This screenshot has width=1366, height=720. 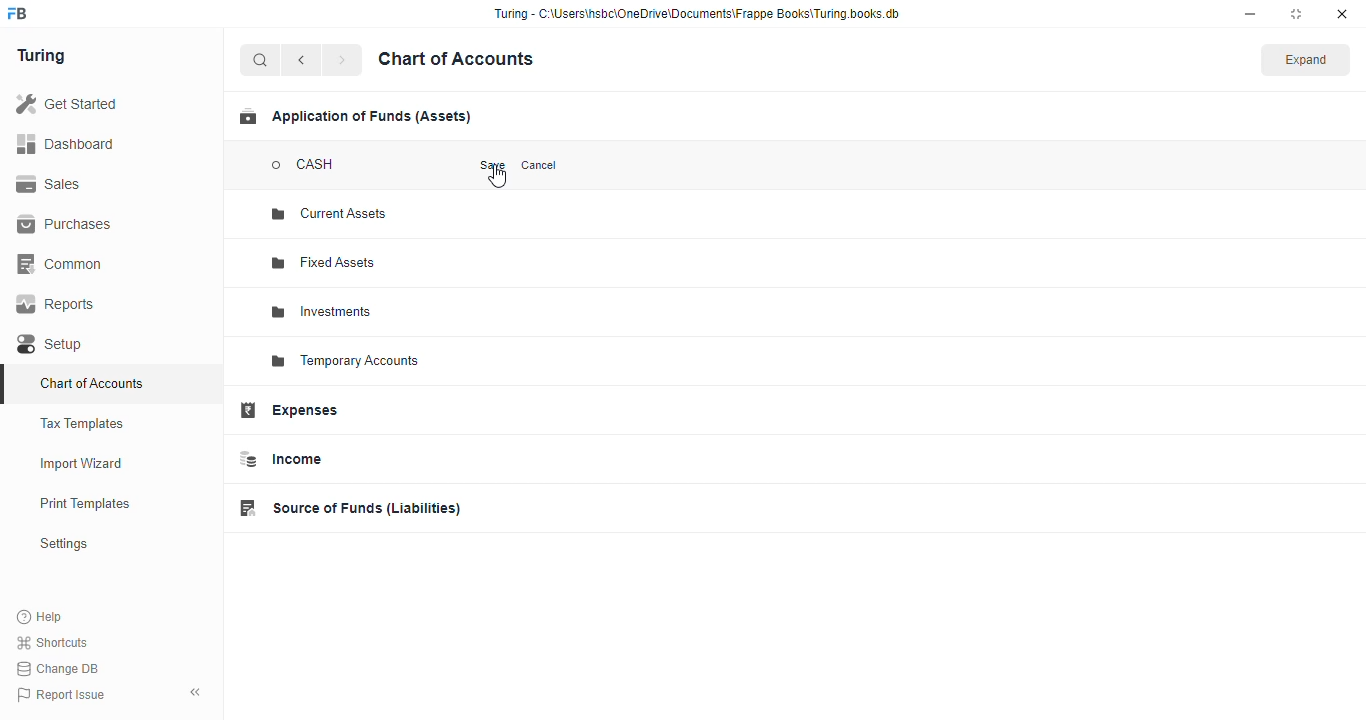 What do you see at coordinates (288, 410) in the screenshot?
I see `expenses` at bounding box center [288, 410].